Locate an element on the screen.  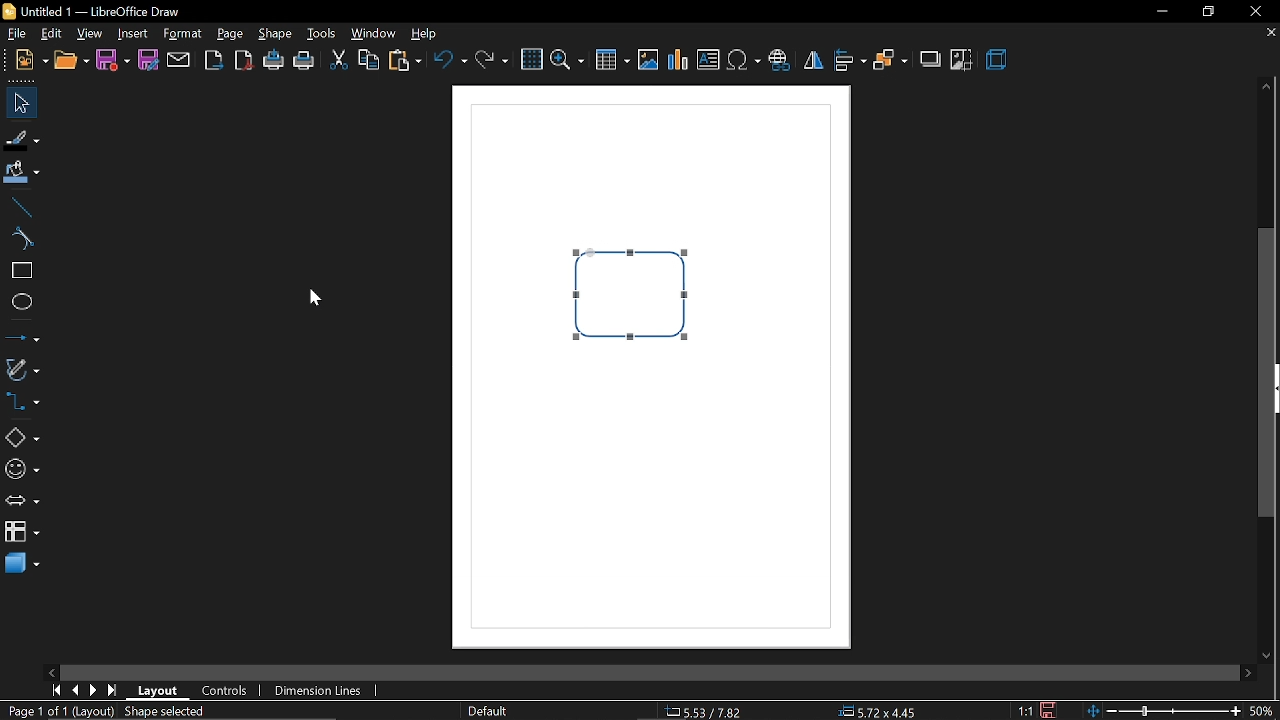
attach is located at coordinates (178, 61).